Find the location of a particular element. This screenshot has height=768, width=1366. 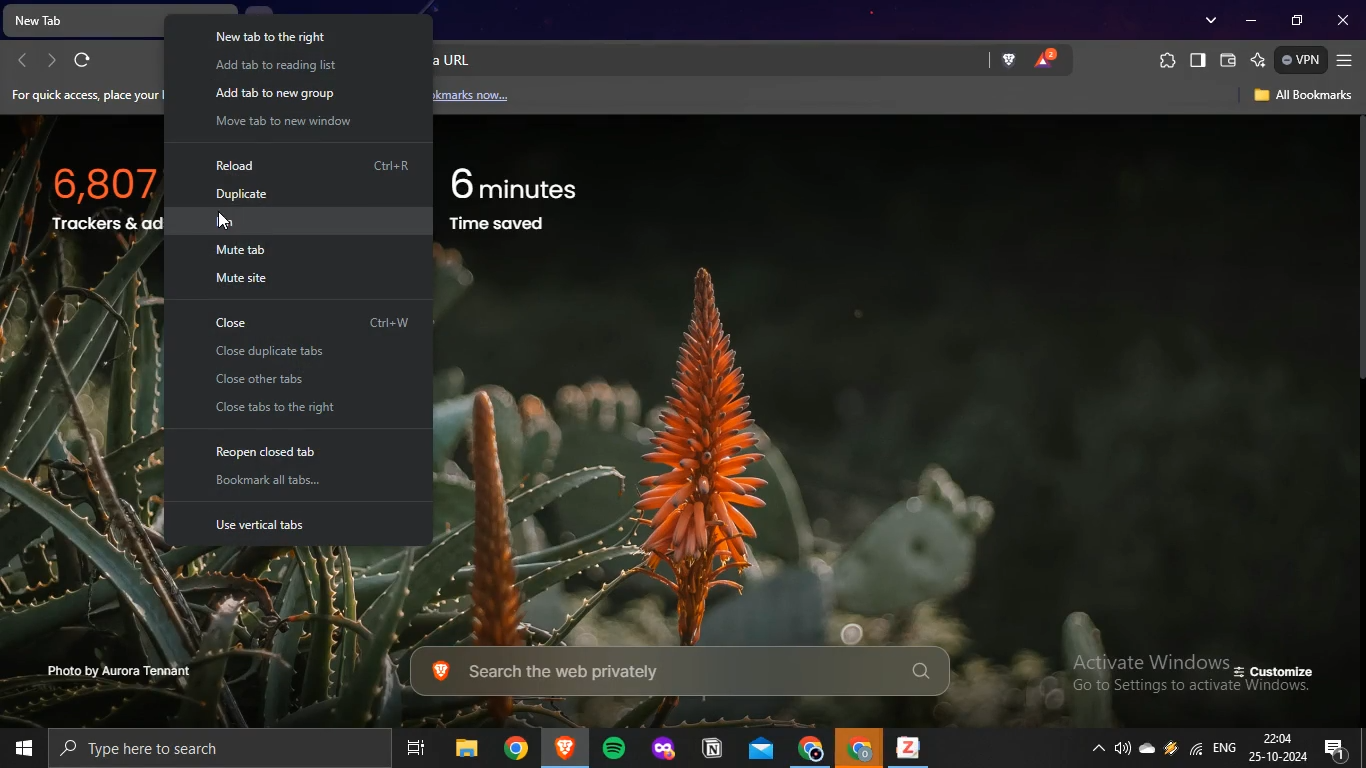

backward is located at coordinates (24, 59).